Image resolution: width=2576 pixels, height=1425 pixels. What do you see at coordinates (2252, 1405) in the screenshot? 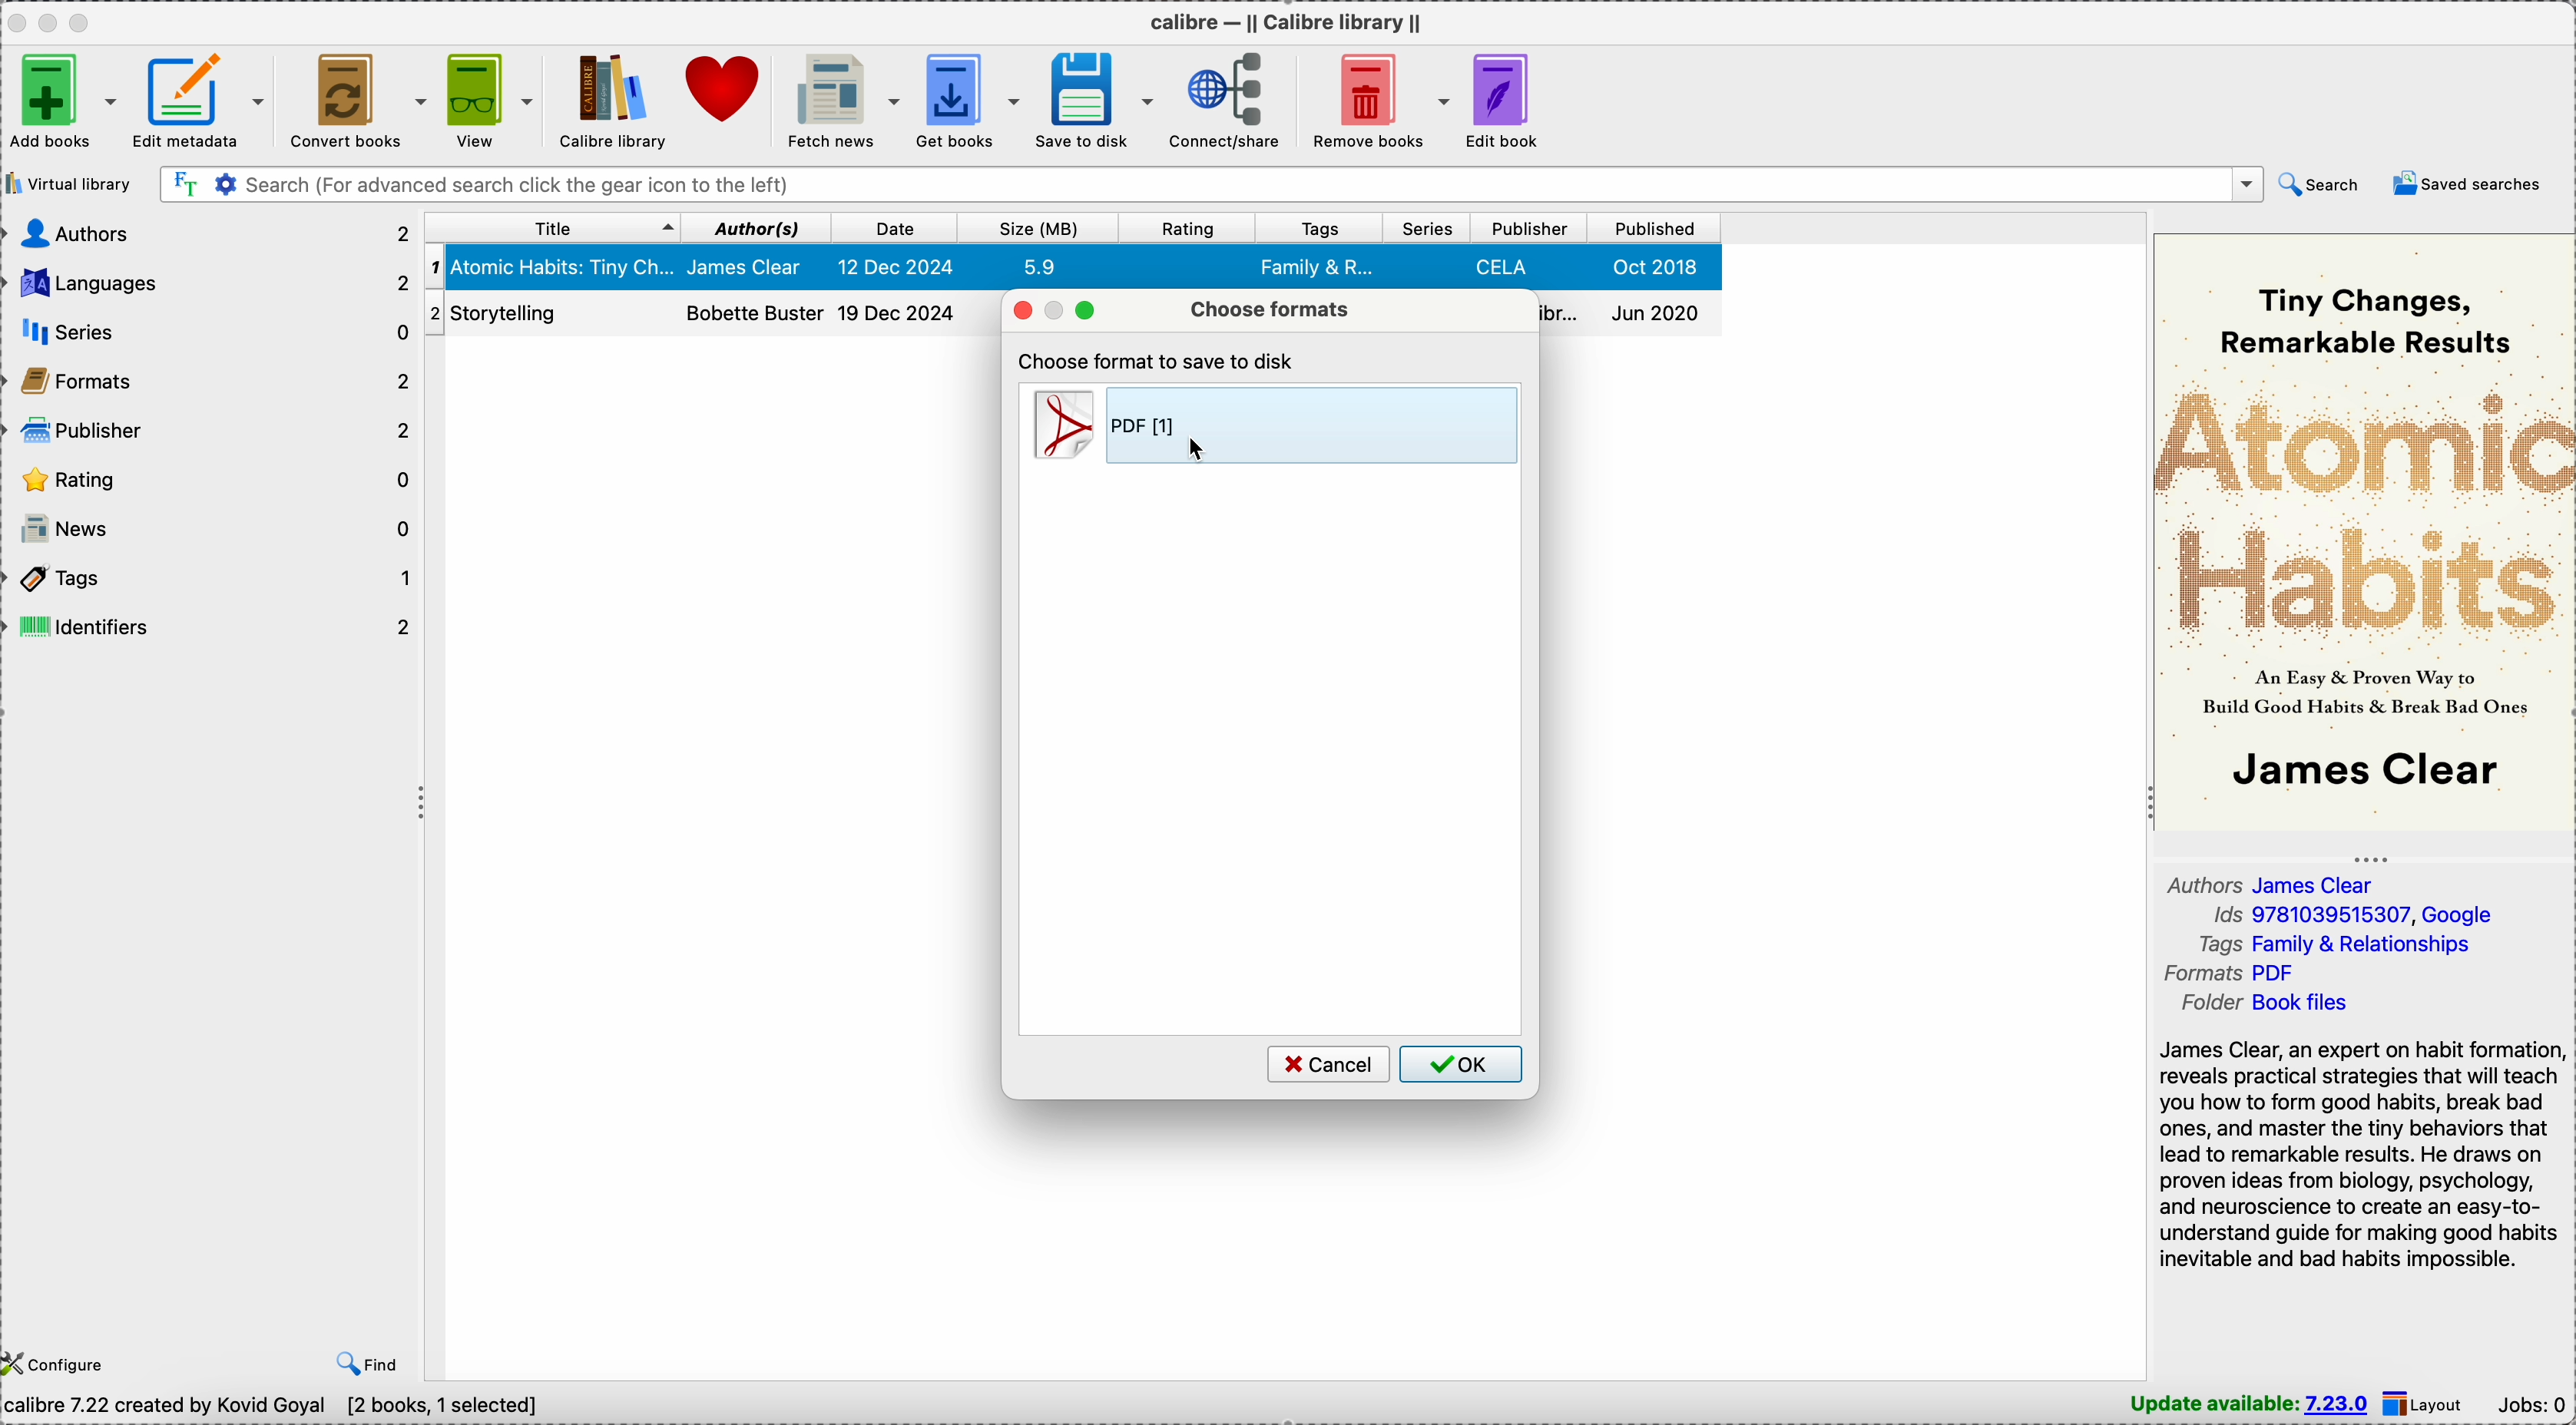
I see `update available: 7.23.0` at bounding box center [2252, 1405].